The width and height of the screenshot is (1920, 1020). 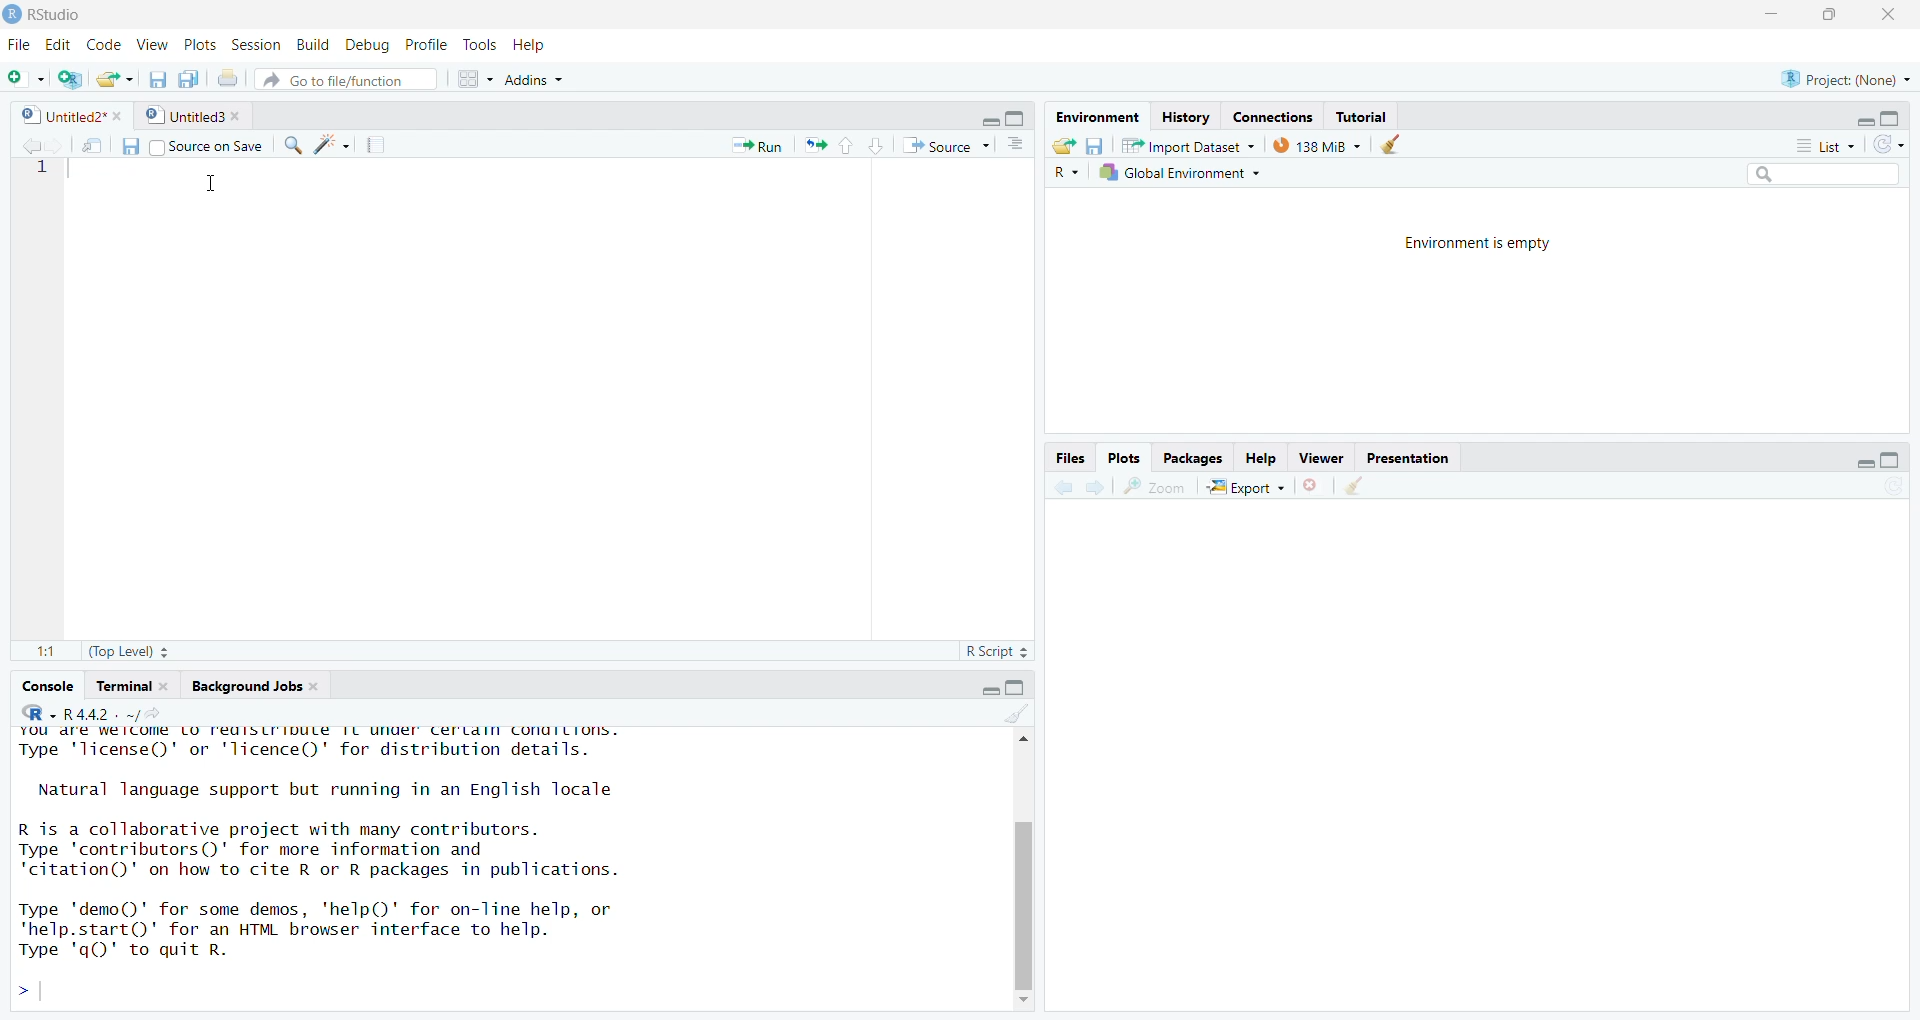 I want to click on Terminal, so click(x=128, y=684).